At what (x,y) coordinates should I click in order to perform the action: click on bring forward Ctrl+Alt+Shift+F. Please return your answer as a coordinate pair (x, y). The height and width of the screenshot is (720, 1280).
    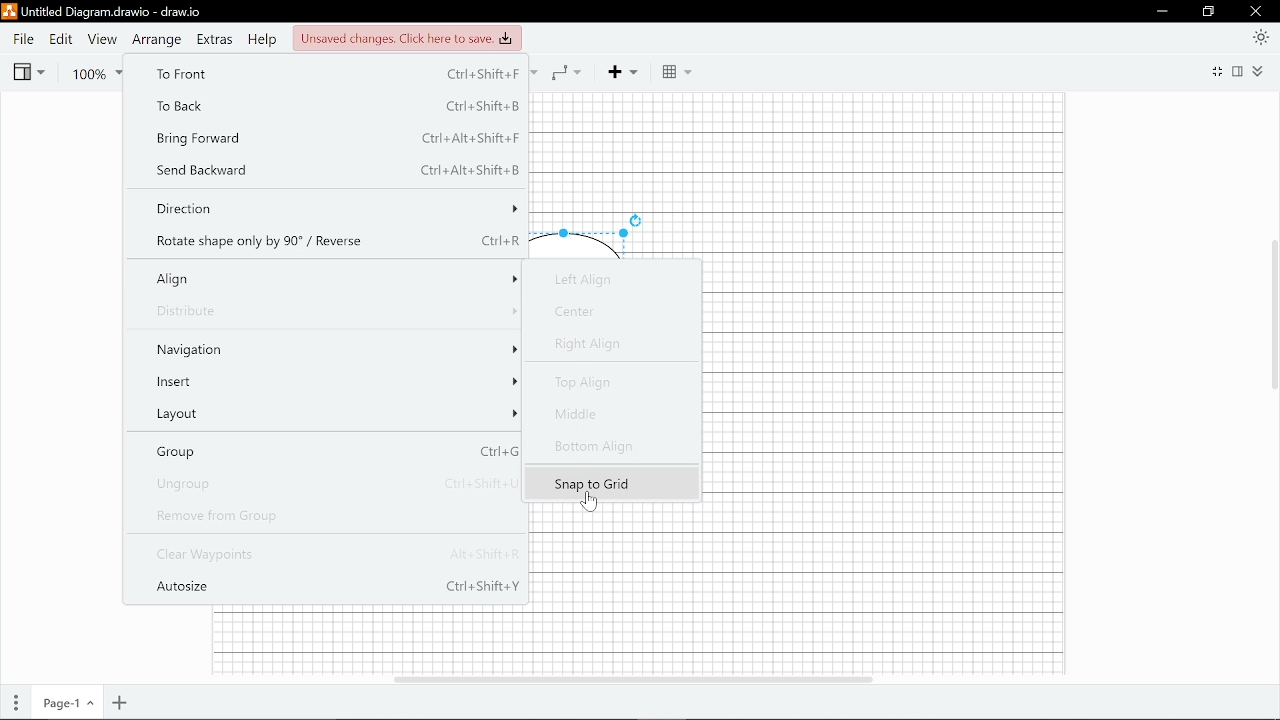
    Looking at the image, I should click on (334, 139).